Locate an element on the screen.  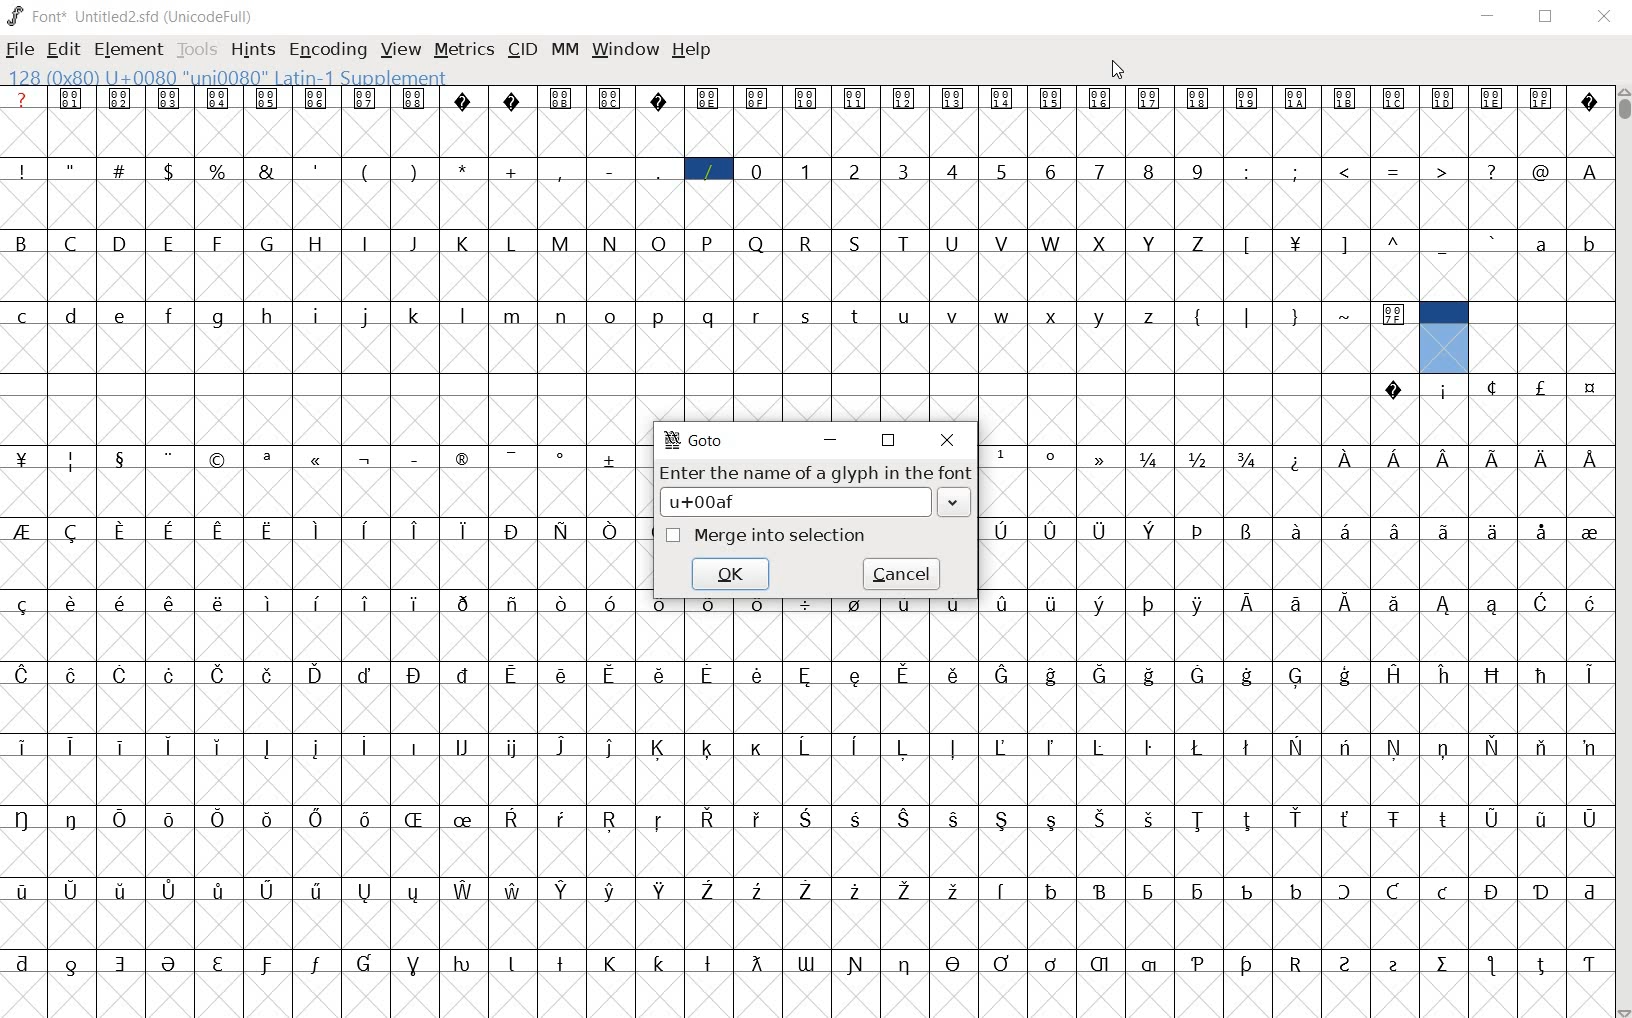
& is located at coordinates (268, 171).